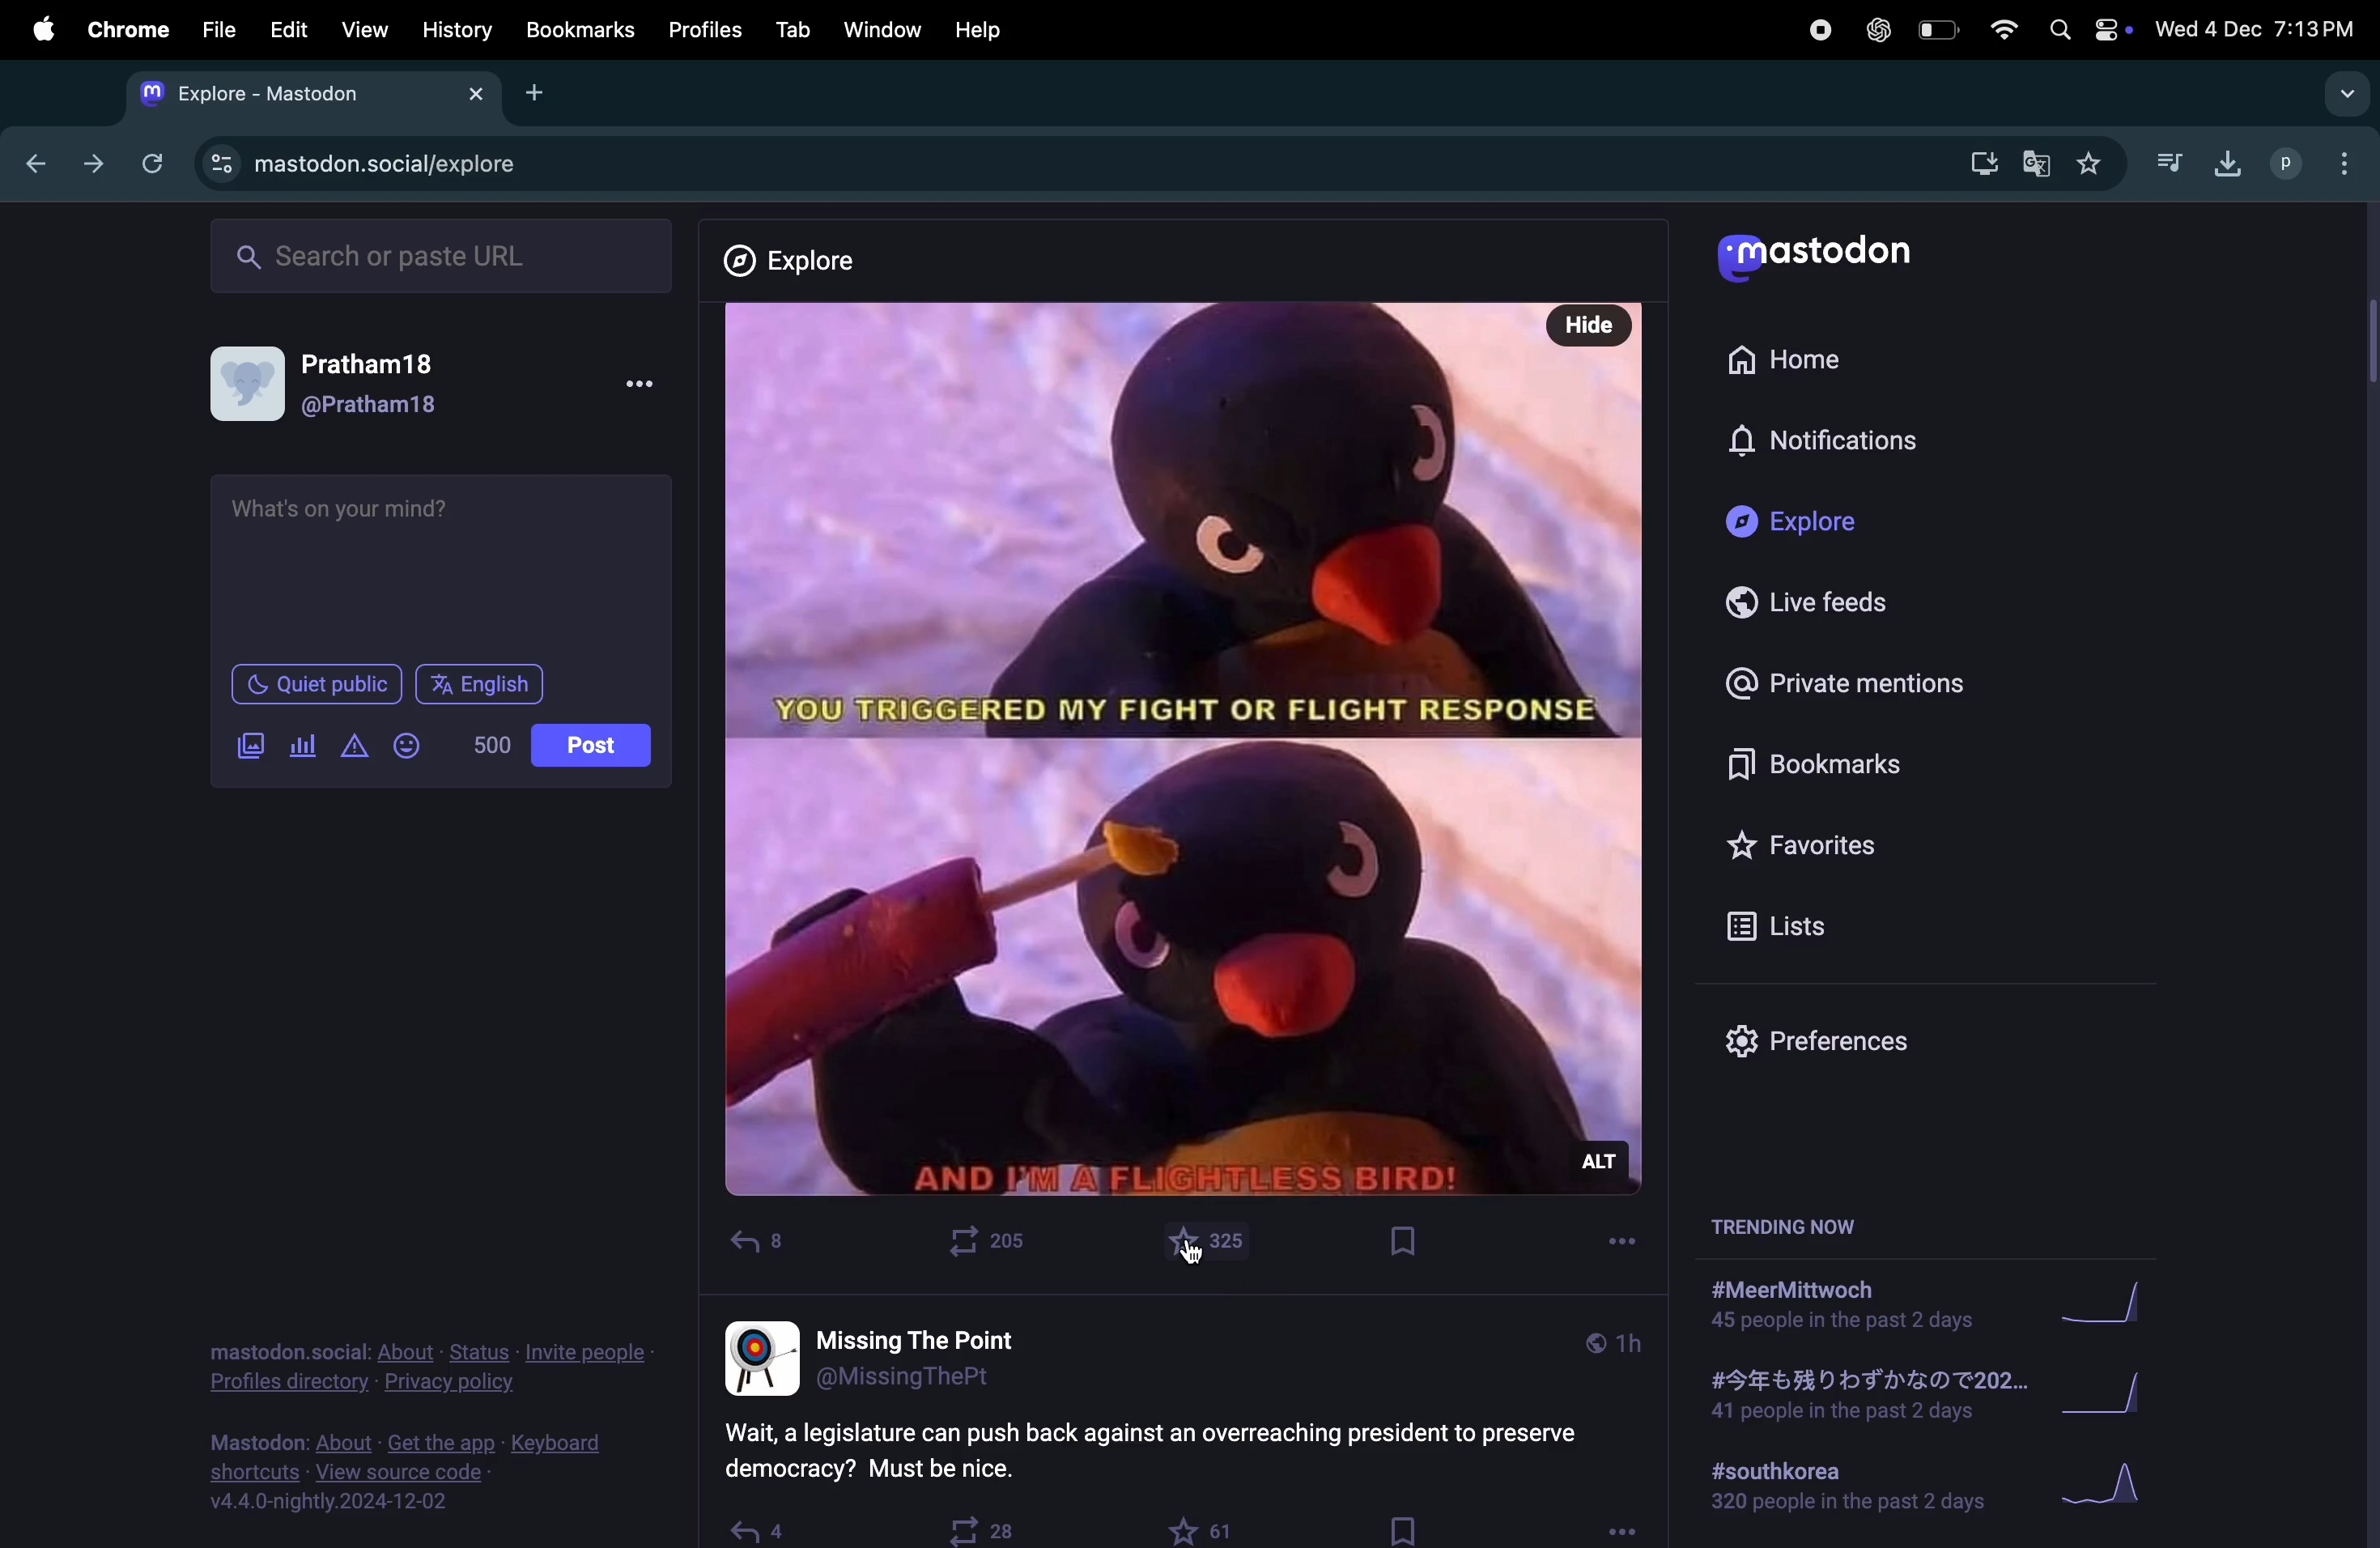 The height and width of the screenshot is (1548, 2380). What do you see at coordinates (881, 27) in the screenshot?
I see `window` at bounding box center [881, 27].